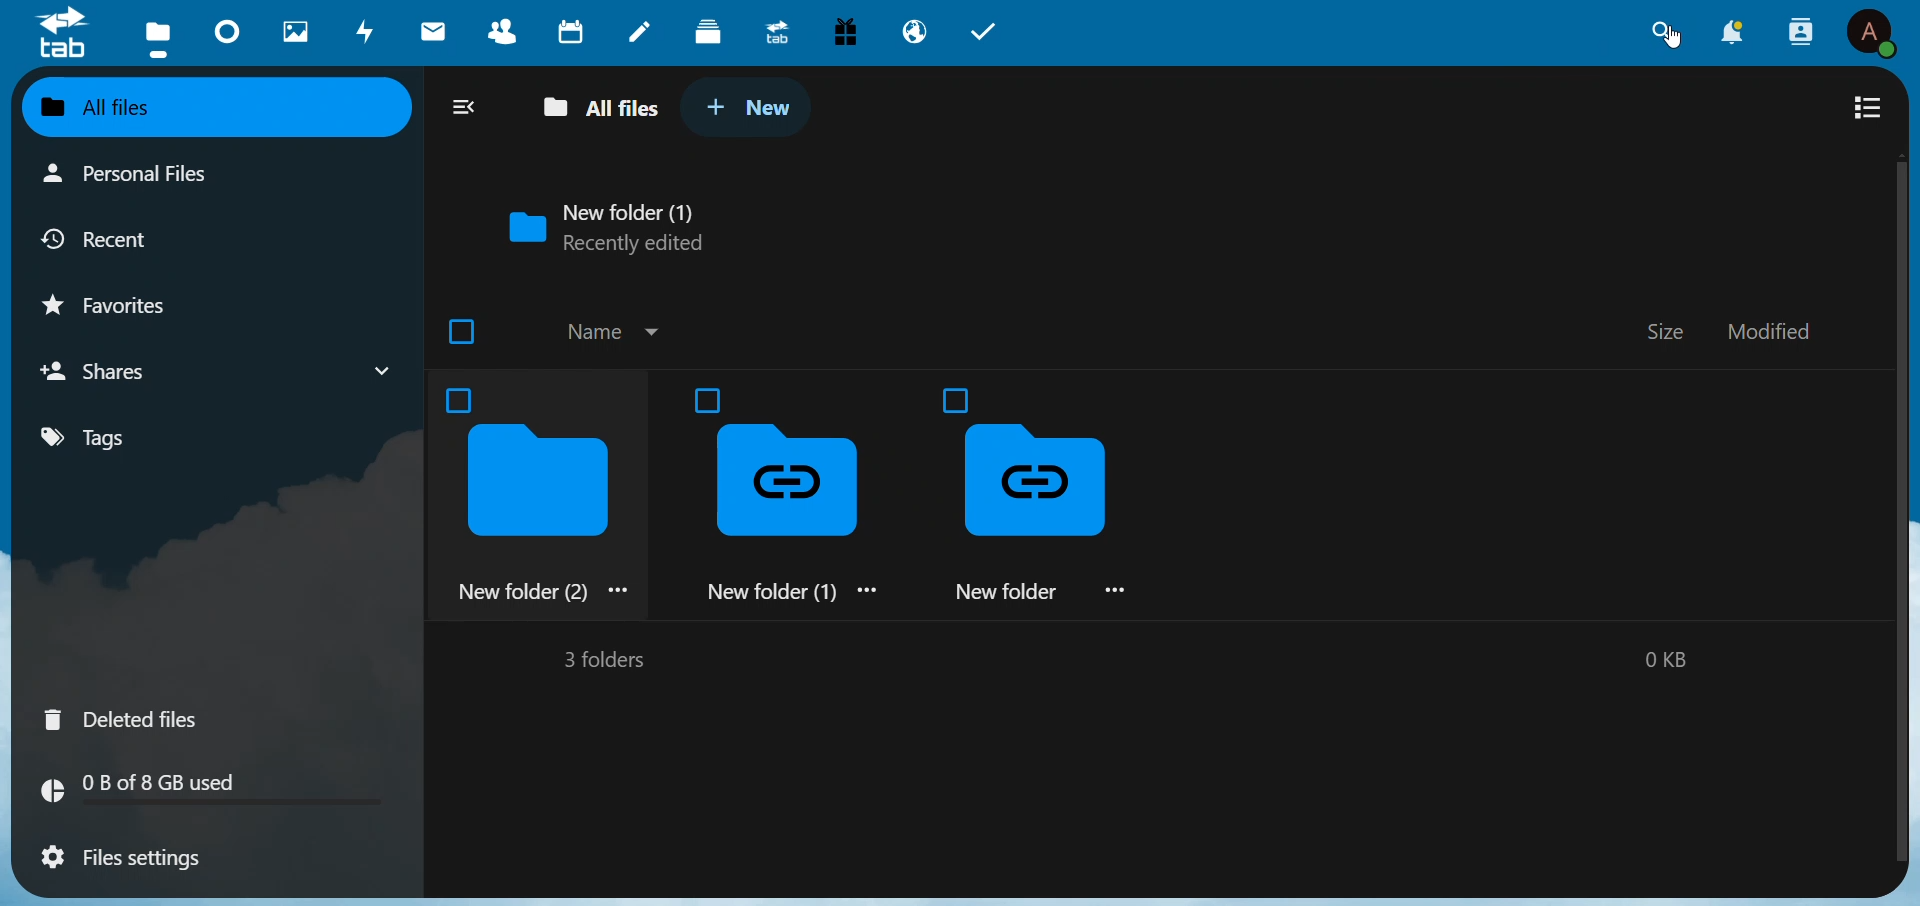 Image resolution: width=1920 pixels, height=906 pixels. I want to click on mail, so click(437, 32).